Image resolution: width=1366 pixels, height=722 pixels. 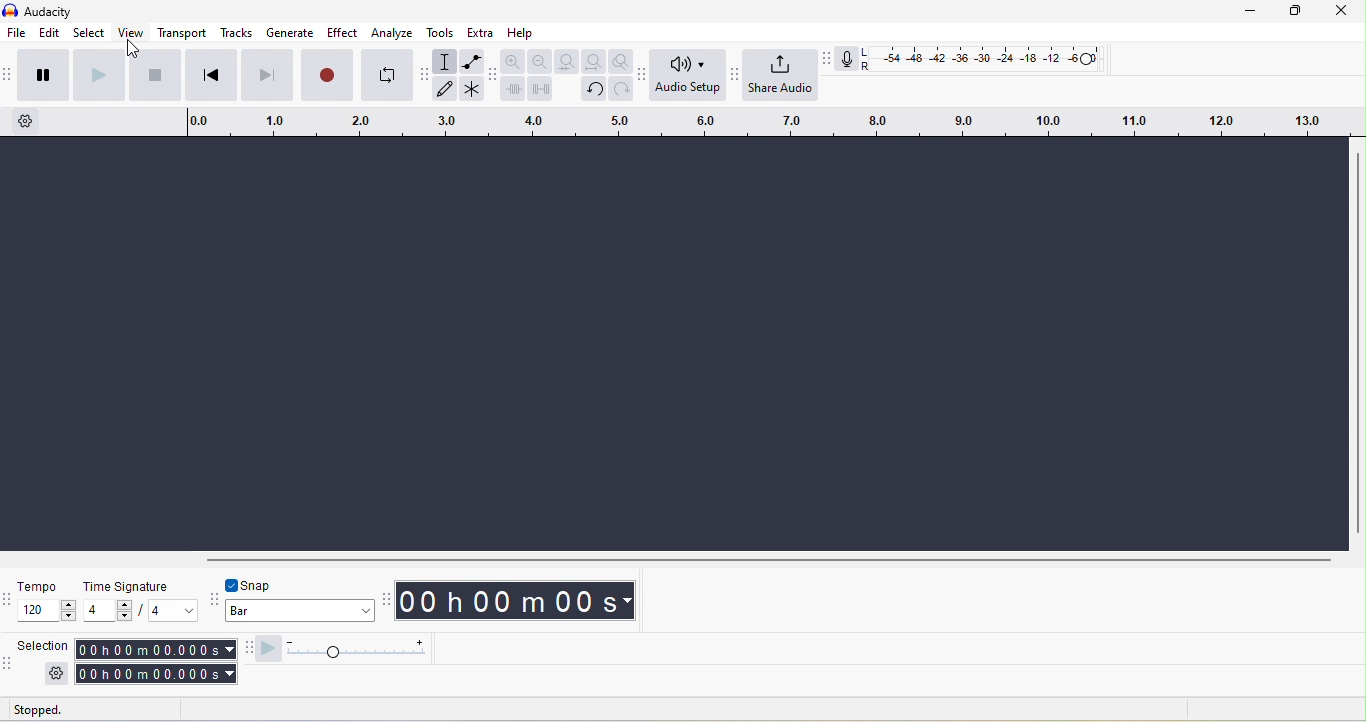 What do you see at coordinates (174, 610) in the screenshot?
I see `set time signature` at bounding box center [174, 610].